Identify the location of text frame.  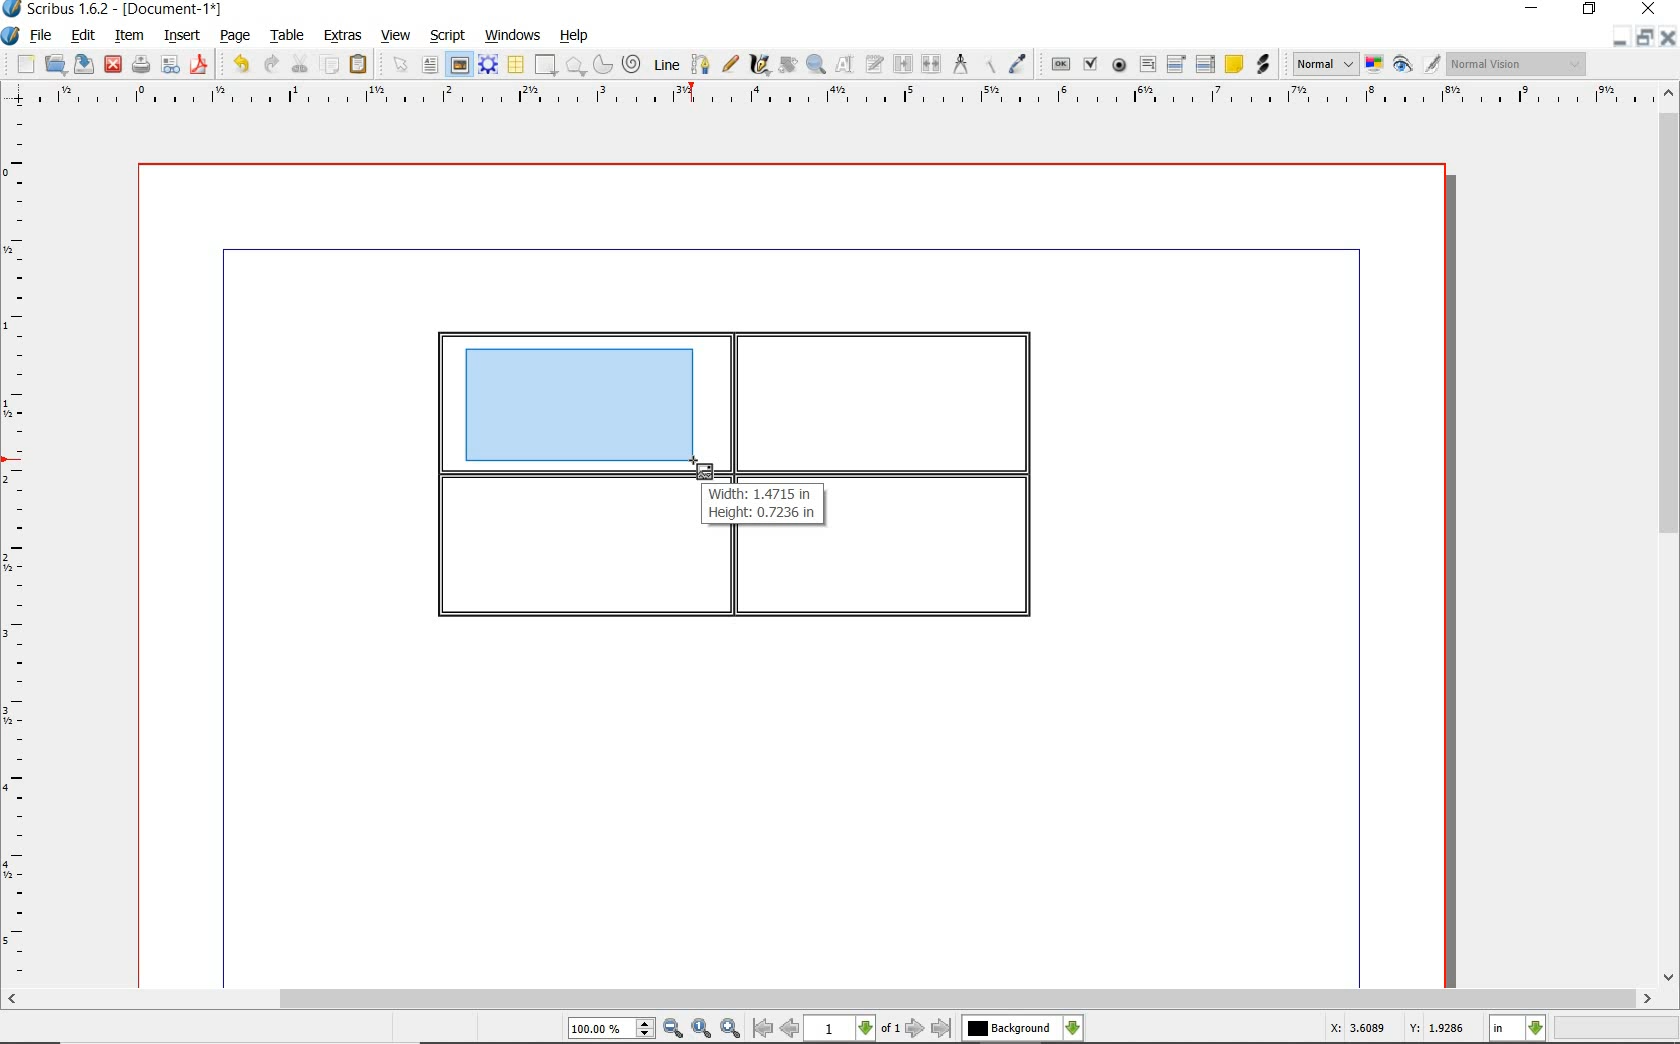
(431, 67).